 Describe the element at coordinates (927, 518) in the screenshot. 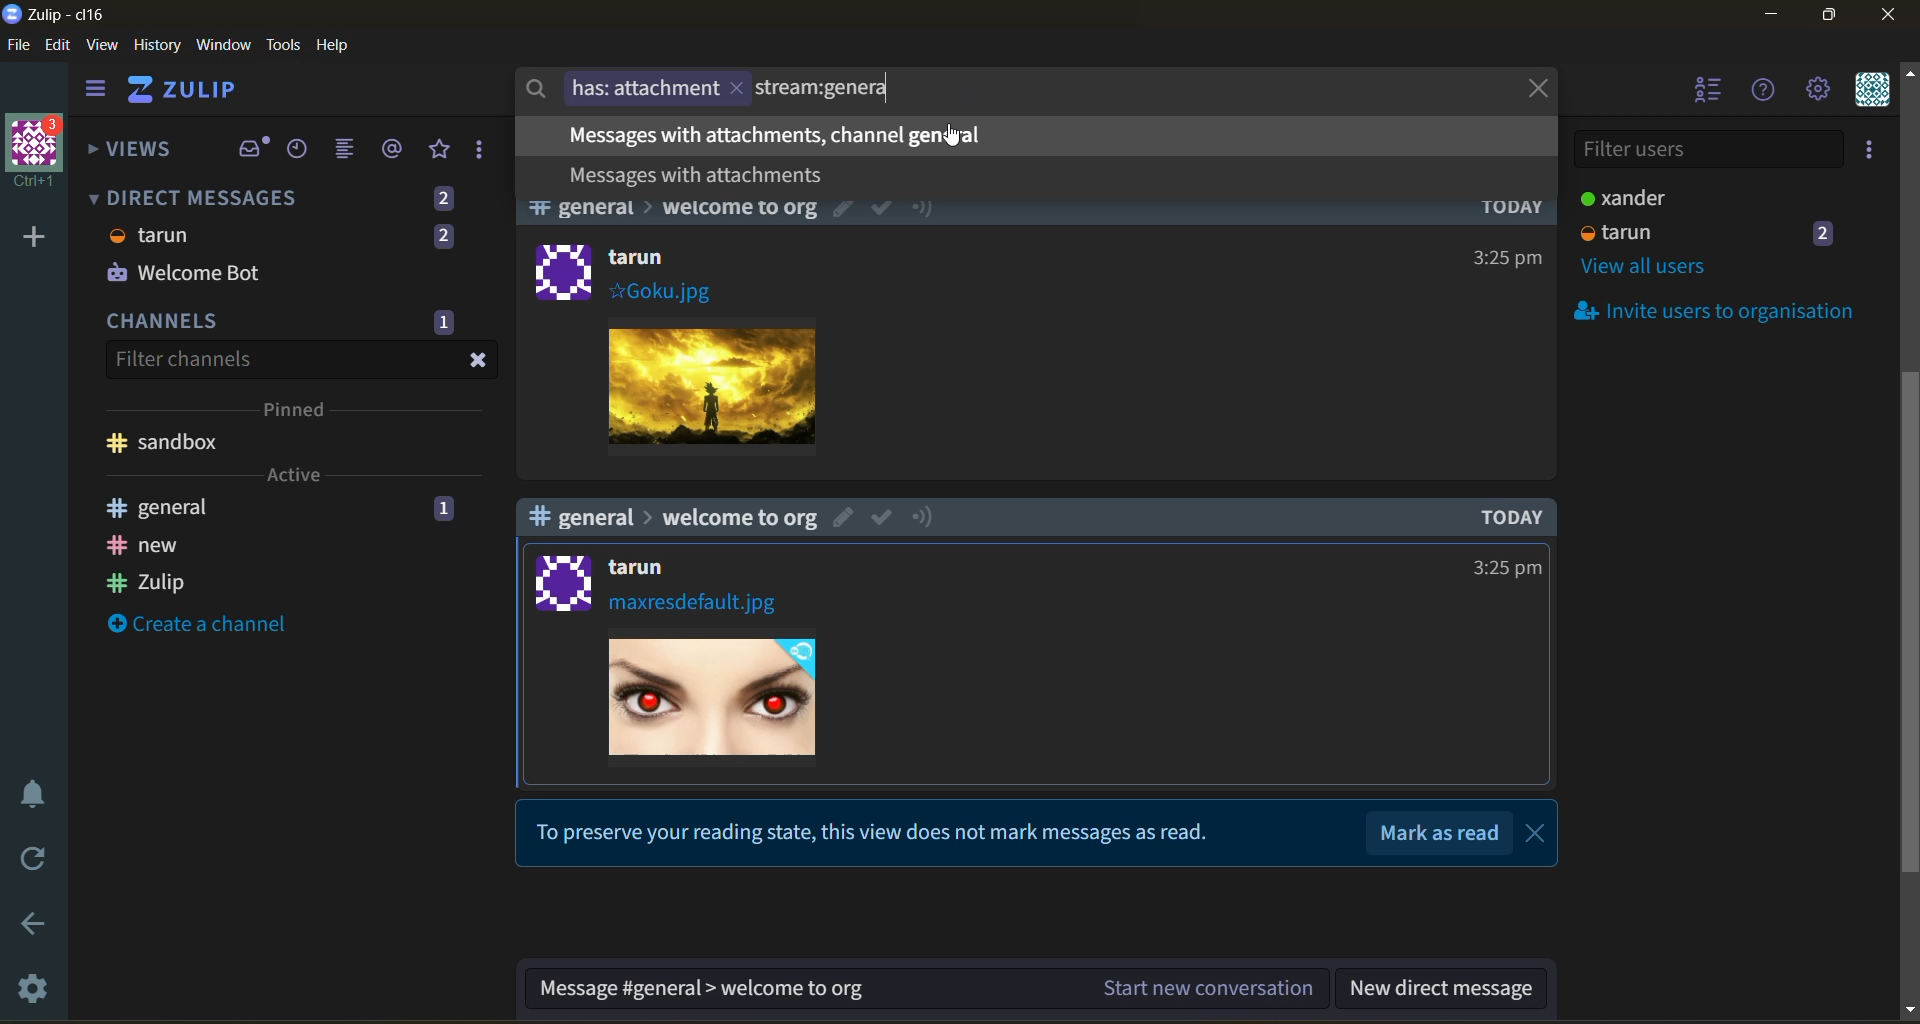

I see `notify` at that location.